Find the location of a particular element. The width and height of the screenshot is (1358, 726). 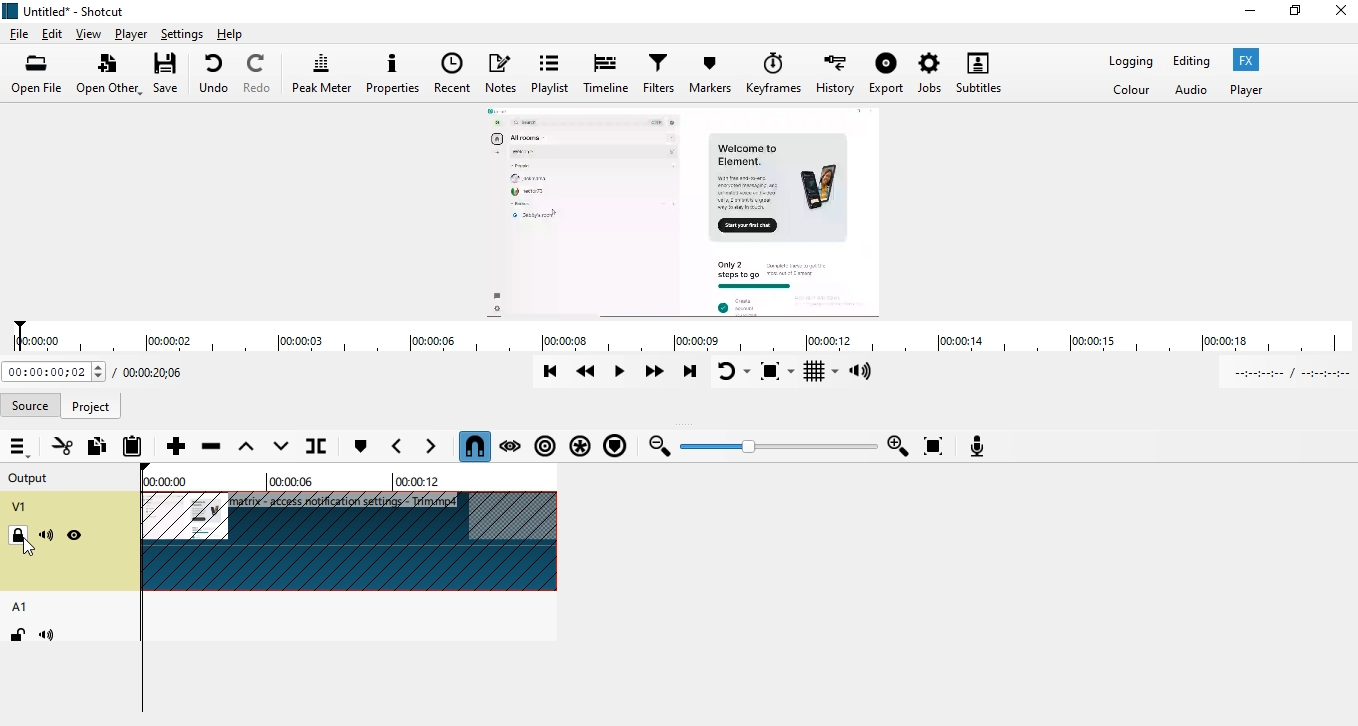

jobs is located at coordinates (932, 72).